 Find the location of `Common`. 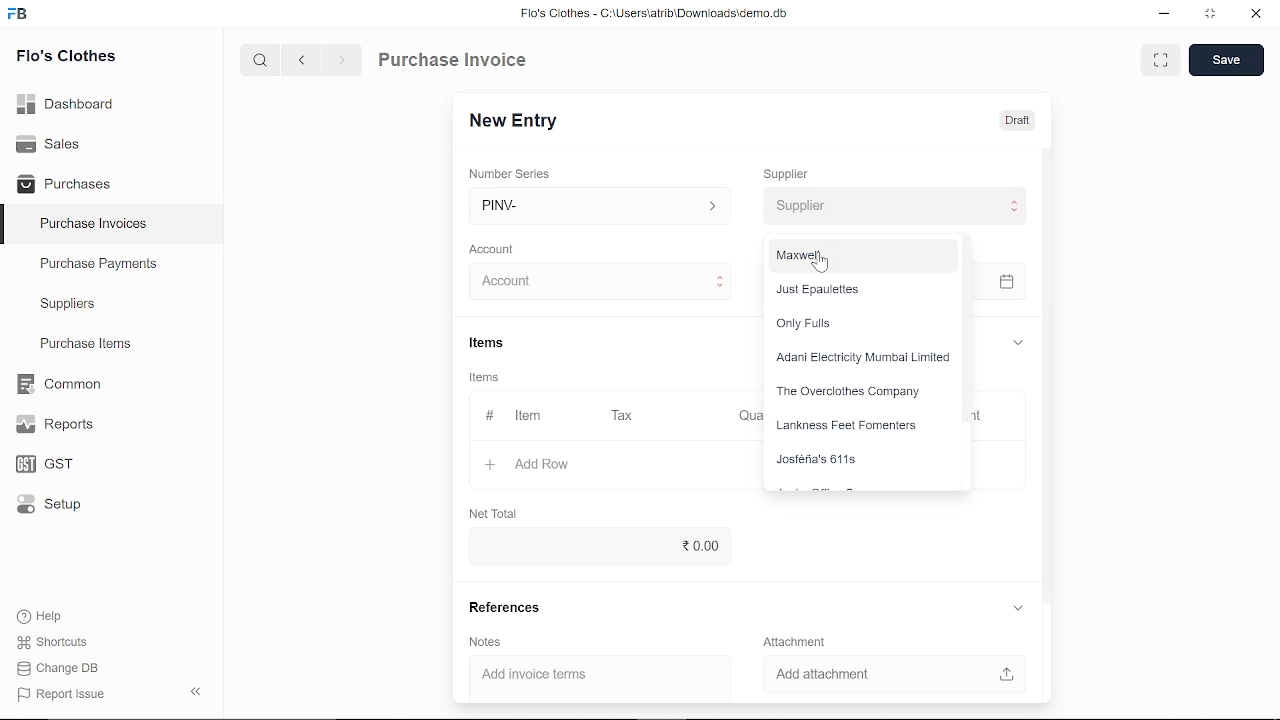

Common is located at coordinates (61, 384).